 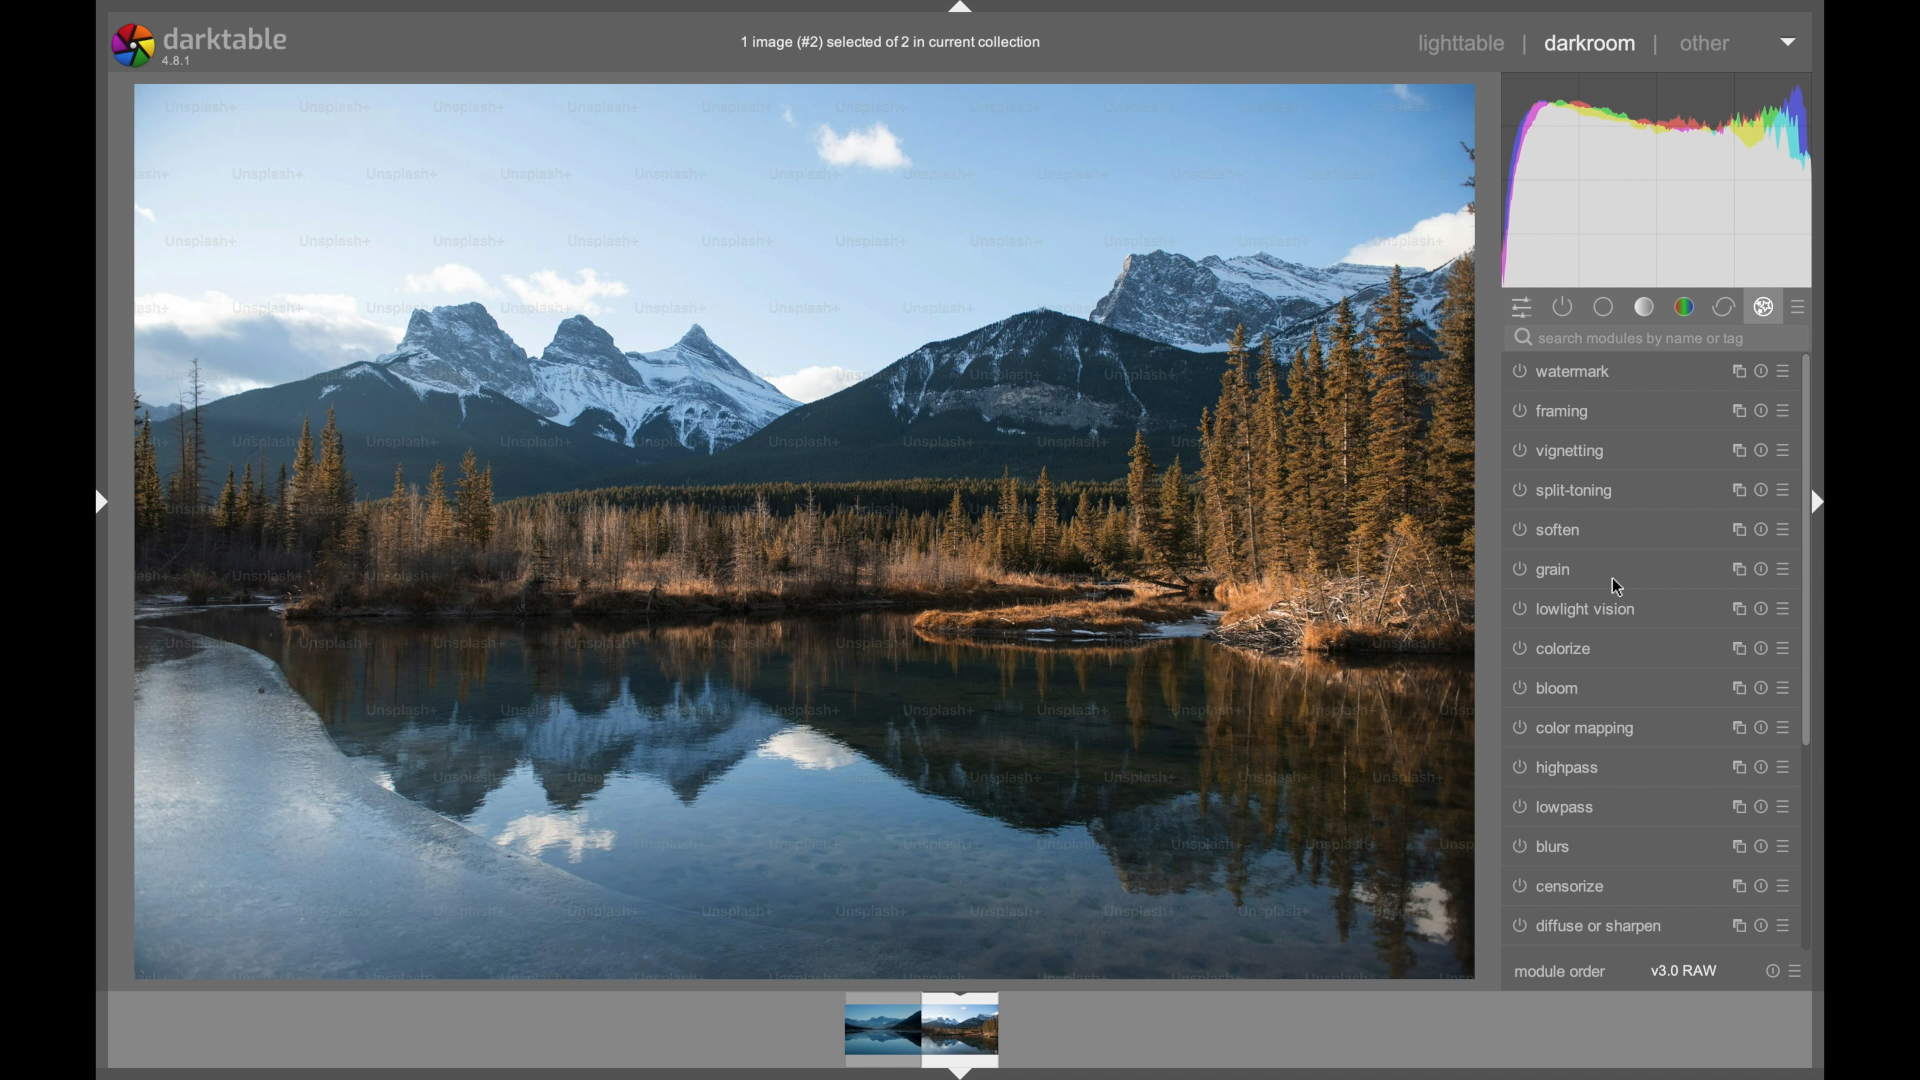 What do you see at coordinates (1550, 530) in the screenshot?
I see `soften` at bounding box center [1550, 530].